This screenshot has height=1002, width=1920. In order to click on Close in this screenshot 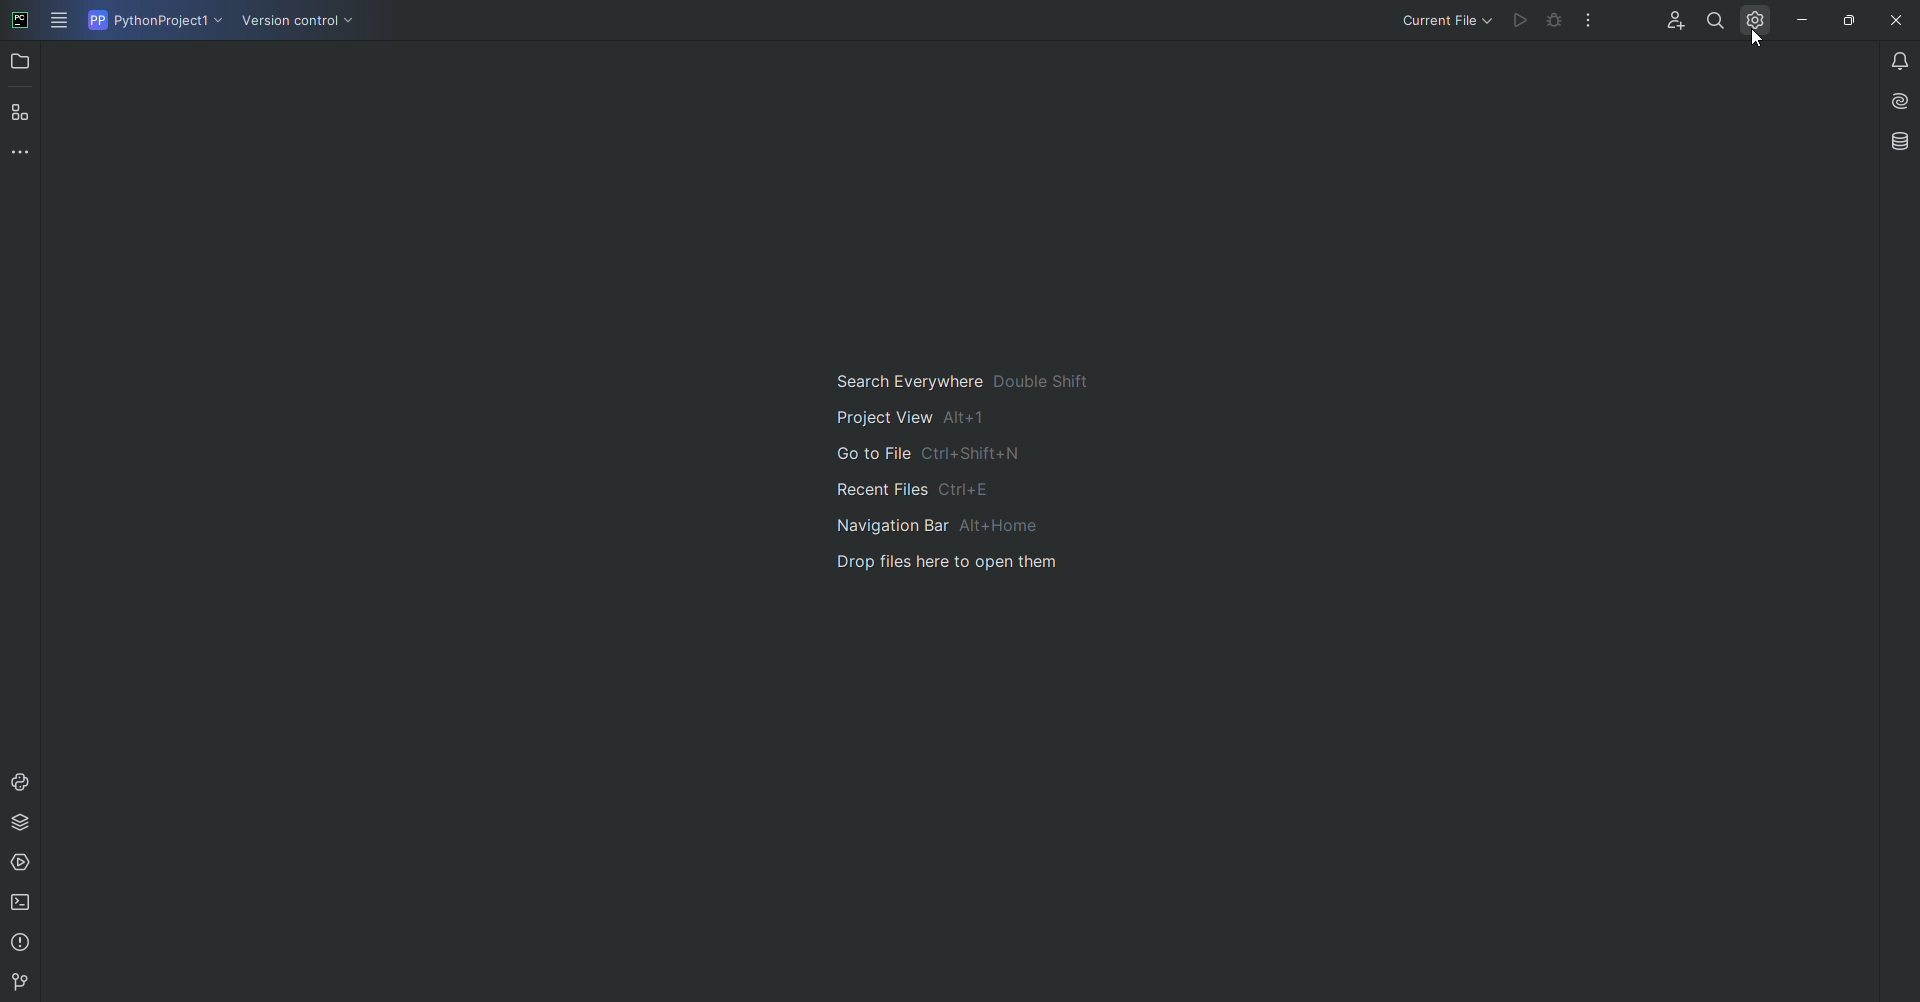, I will do `click(1893, 21)`.